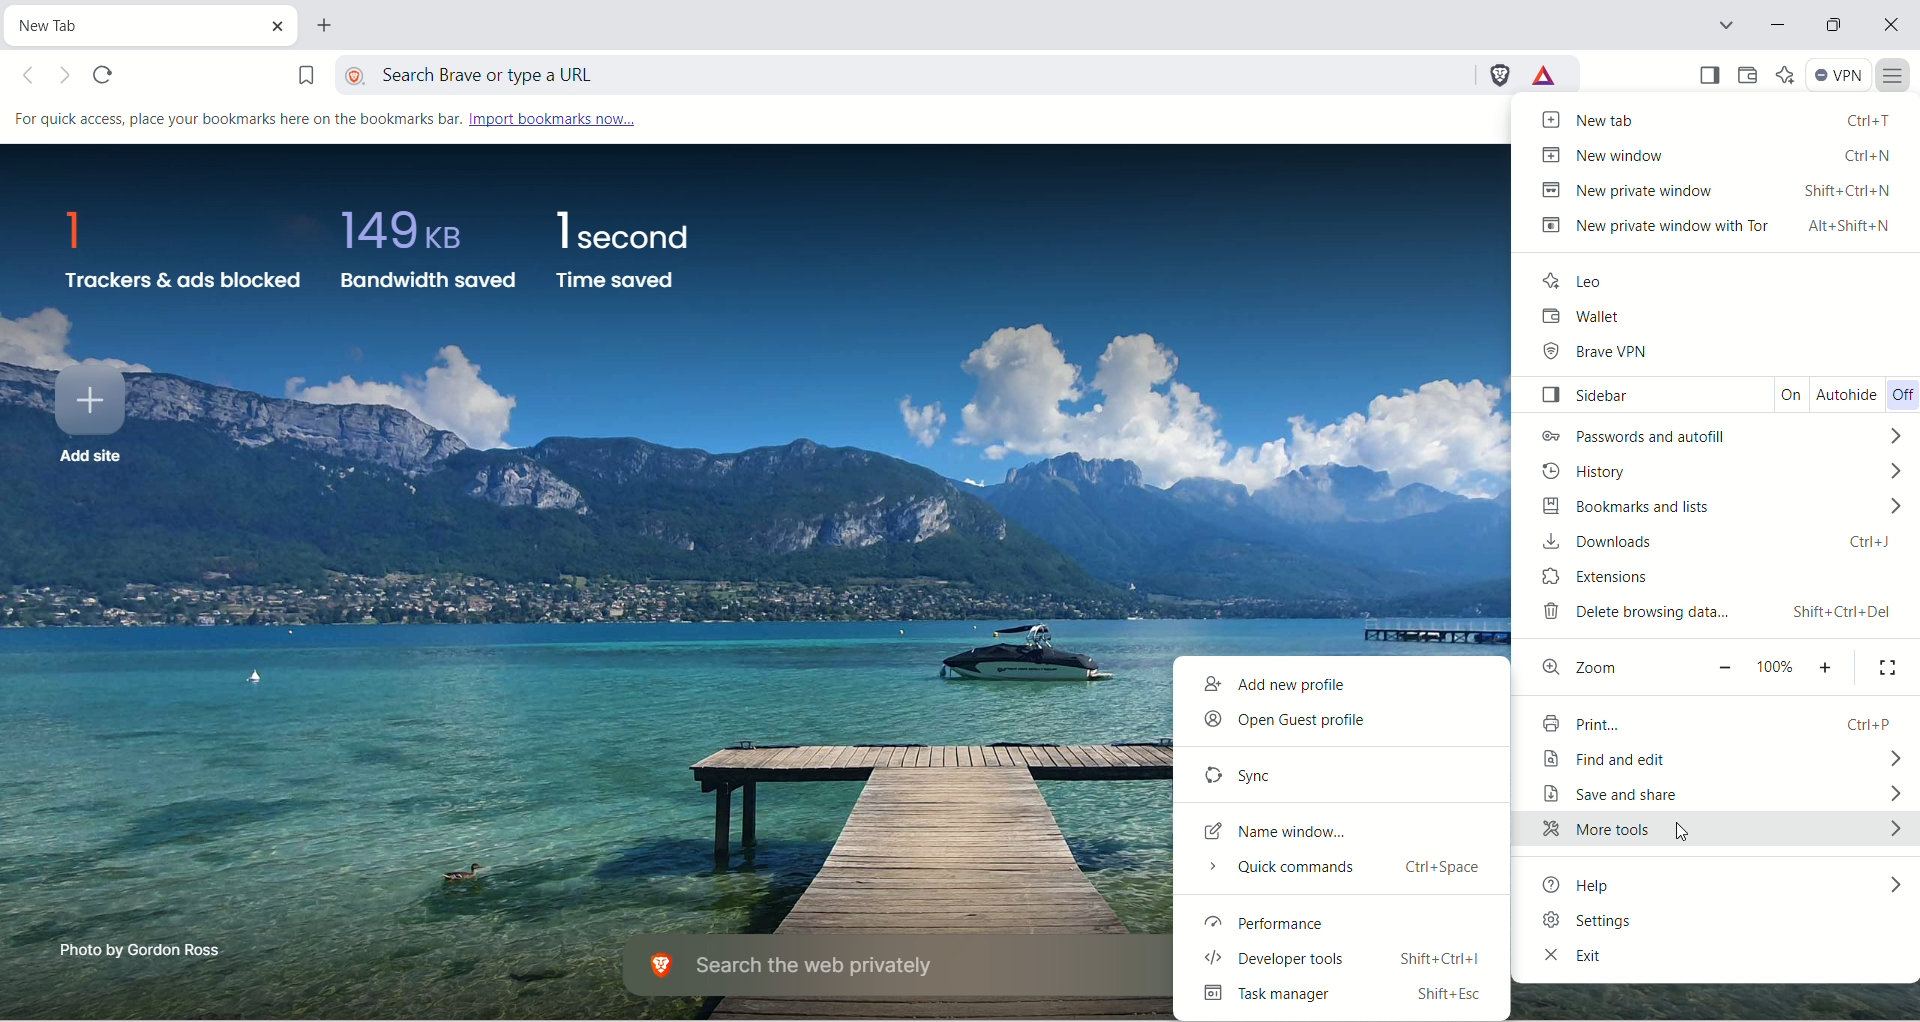  What do you see at coordinates (1890, 25) in the screenshot?
I see `close` at bounding box center [1890, 25].